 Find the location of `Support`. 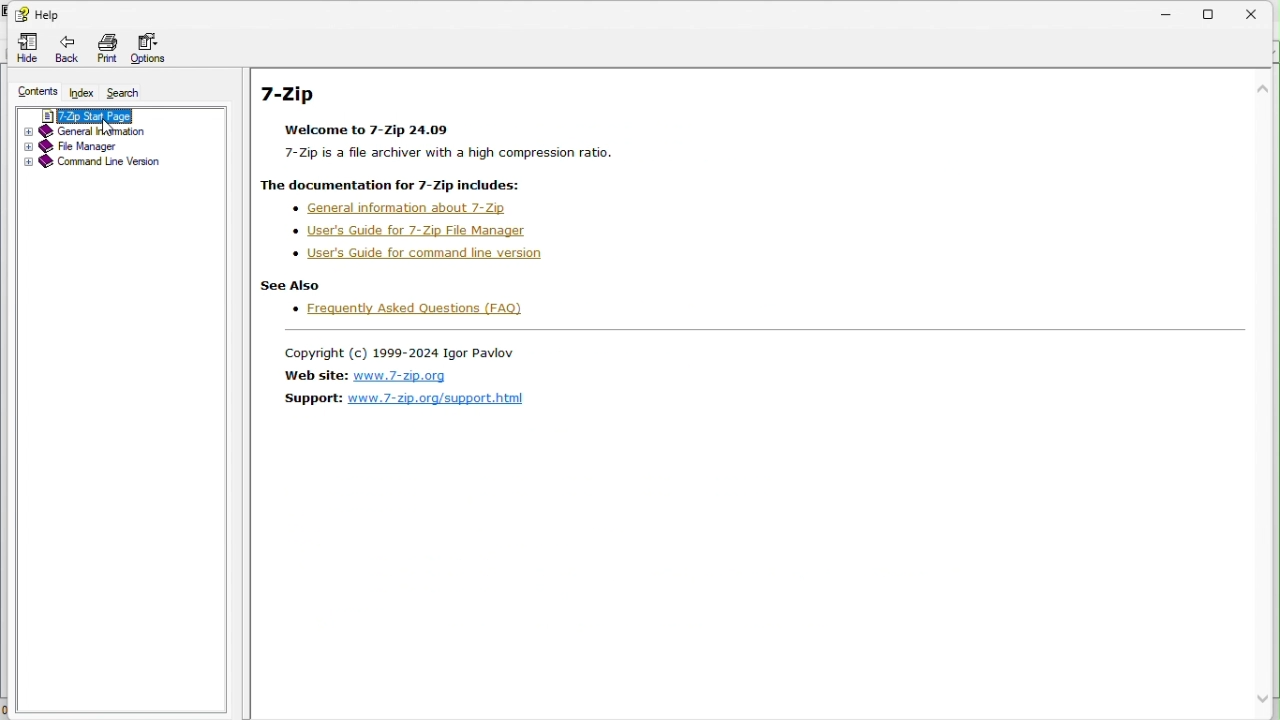

Support is located at coordinates (308, 399).